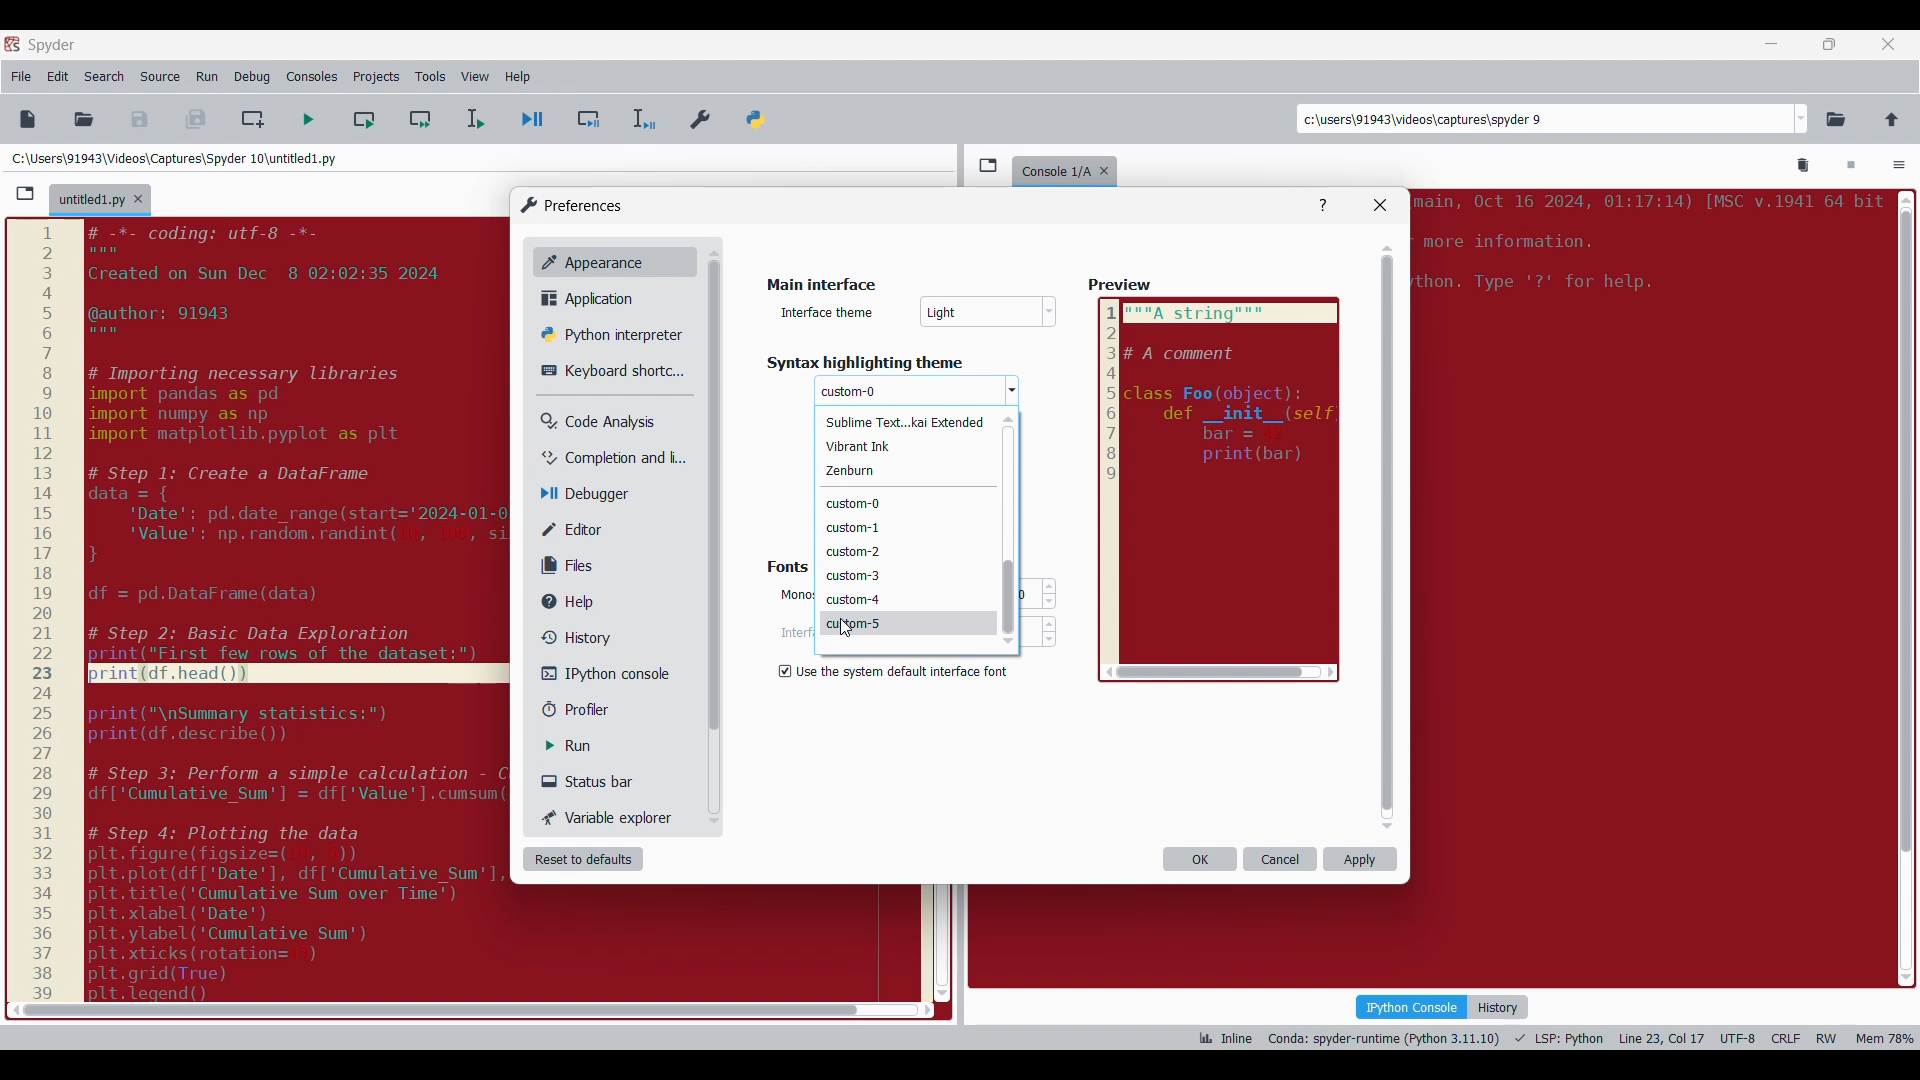 This screenshot has height=1080, width=1920. Describe the element at coordinates (475, 77) in the screenshot. I see `View menu` at that location.